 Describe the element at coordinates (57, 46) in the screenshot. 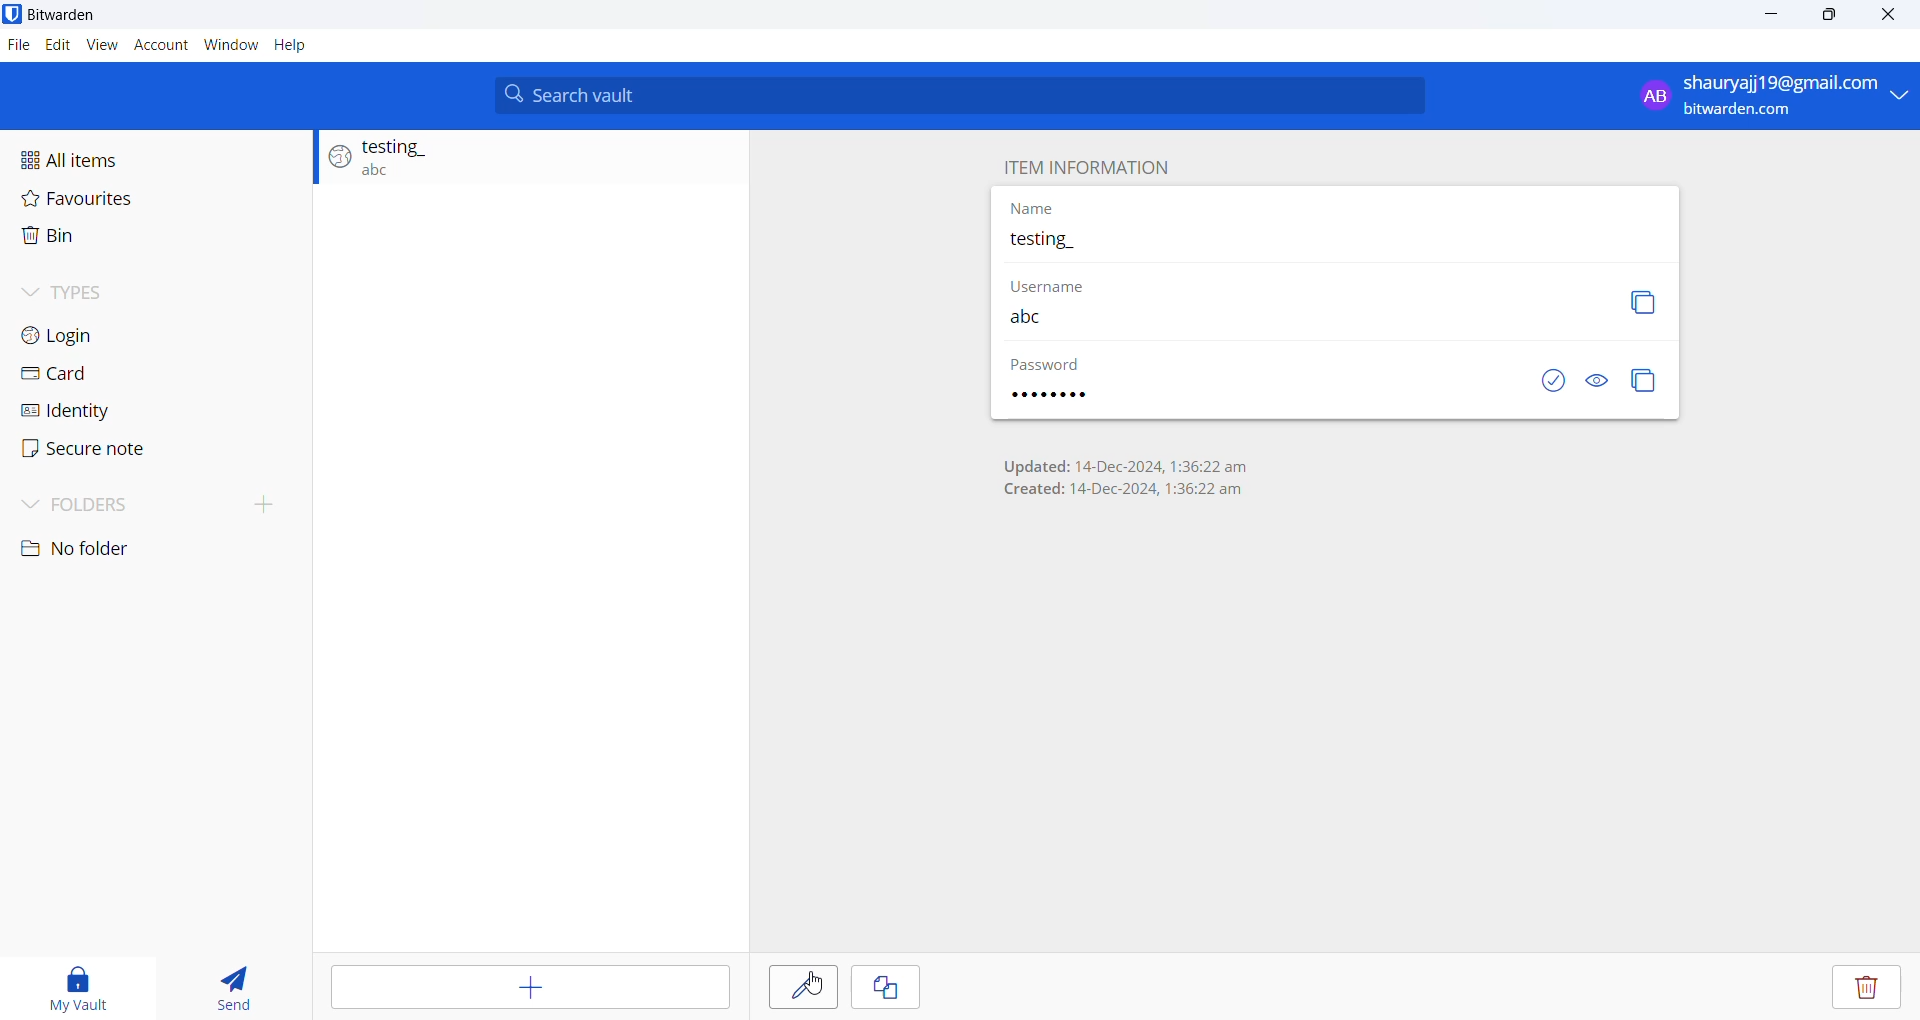

I see `Edit` at that location.